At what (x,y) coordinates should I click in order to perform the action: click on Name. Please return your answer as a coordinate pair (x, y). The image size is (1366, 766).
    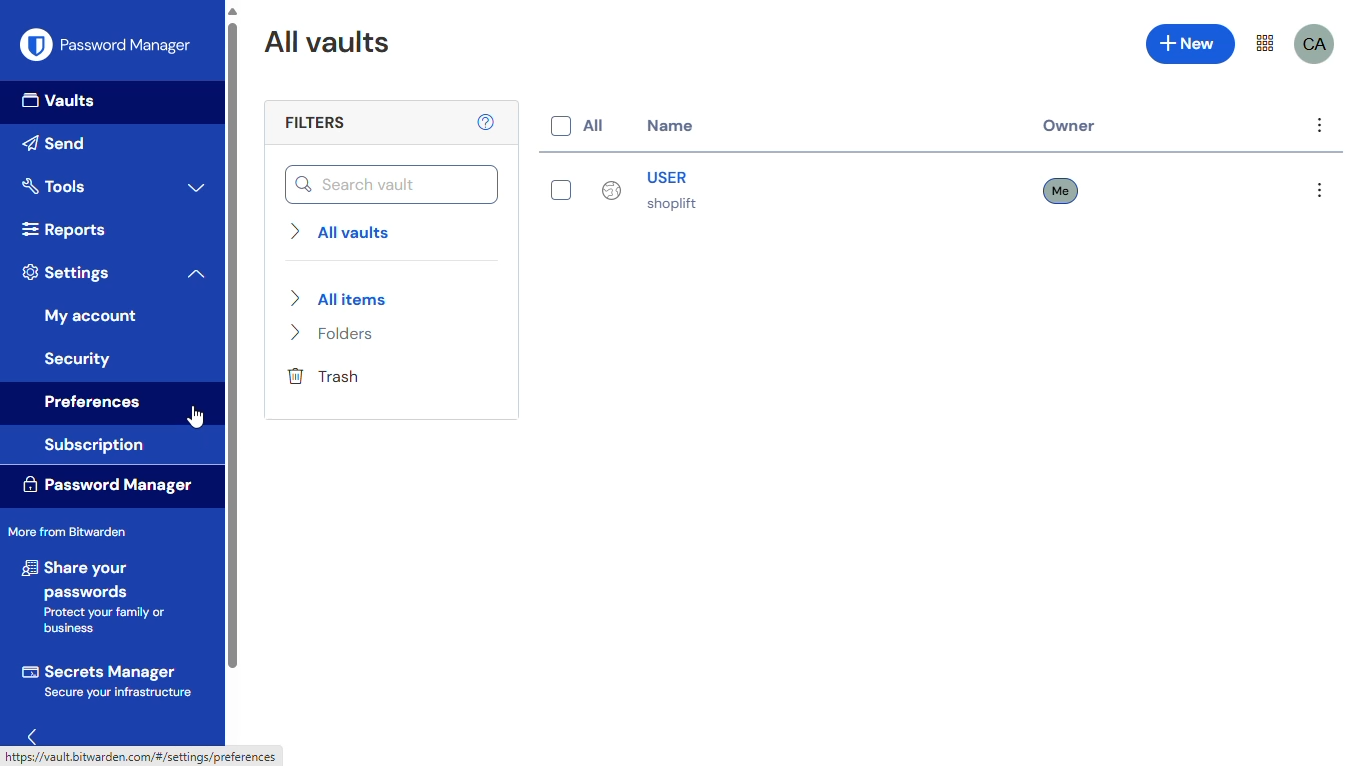
    Looking at the image, I should click on (670, 127).